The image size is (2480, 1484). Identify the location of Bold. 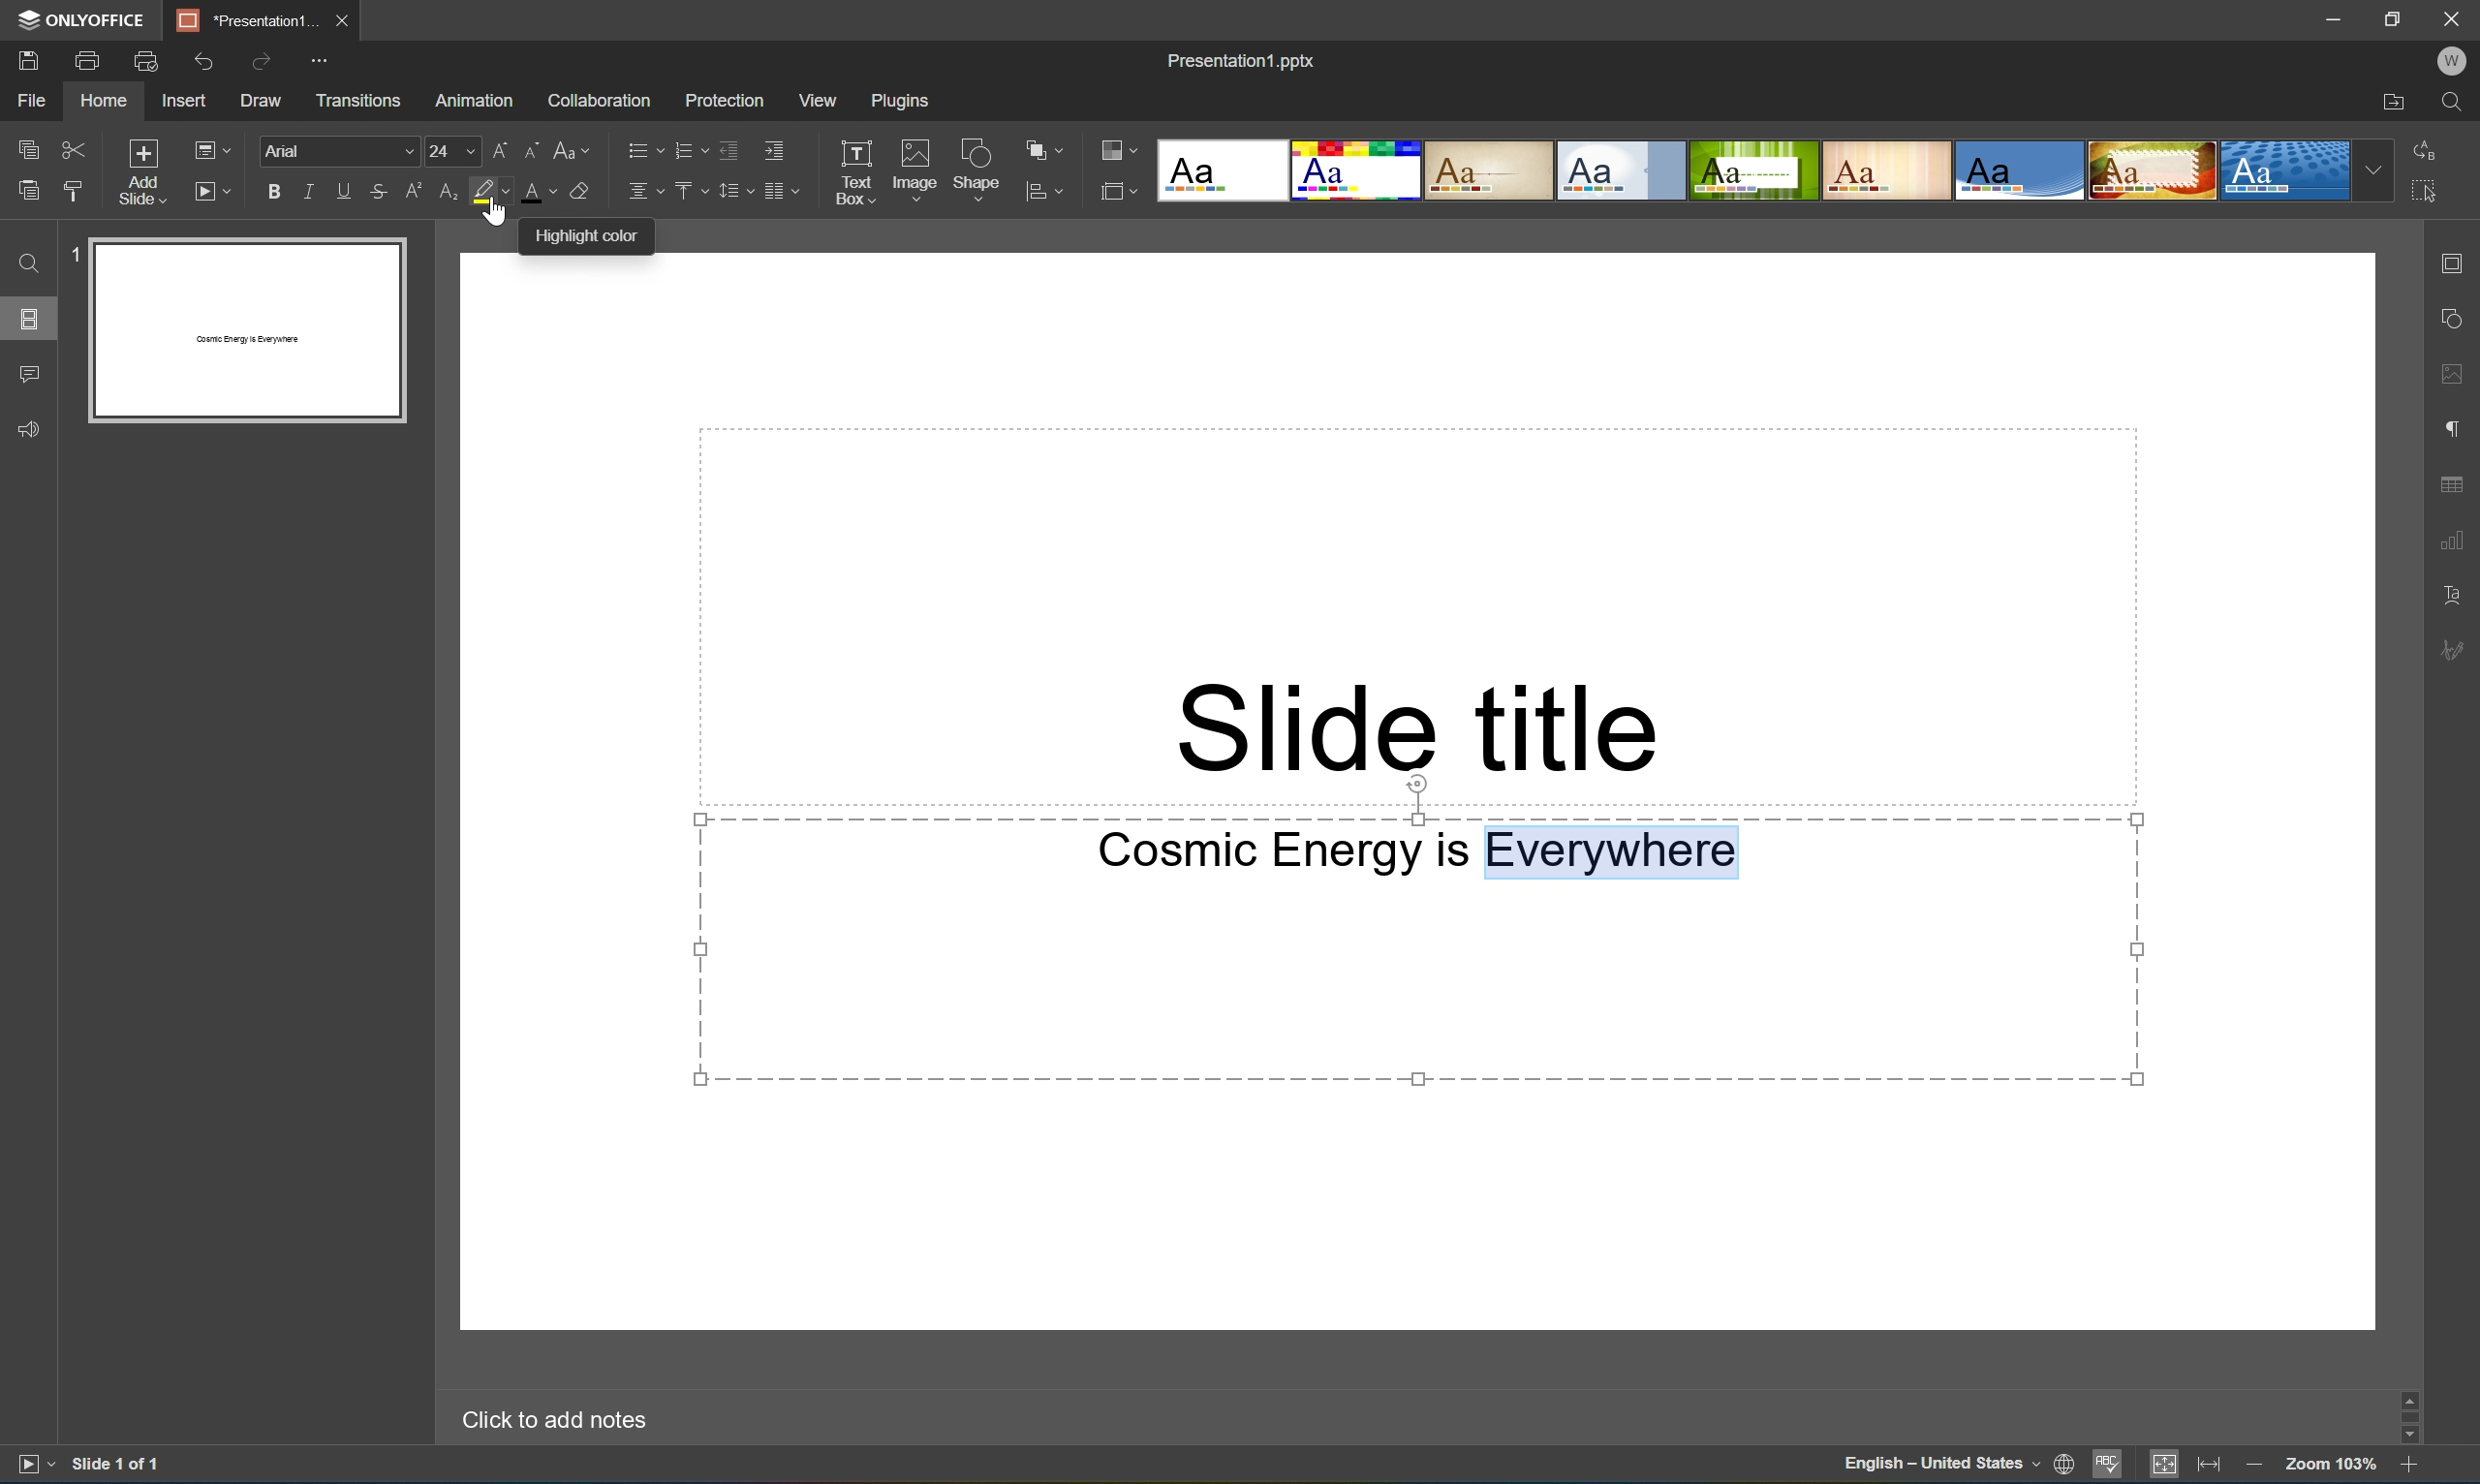
(265, 192).